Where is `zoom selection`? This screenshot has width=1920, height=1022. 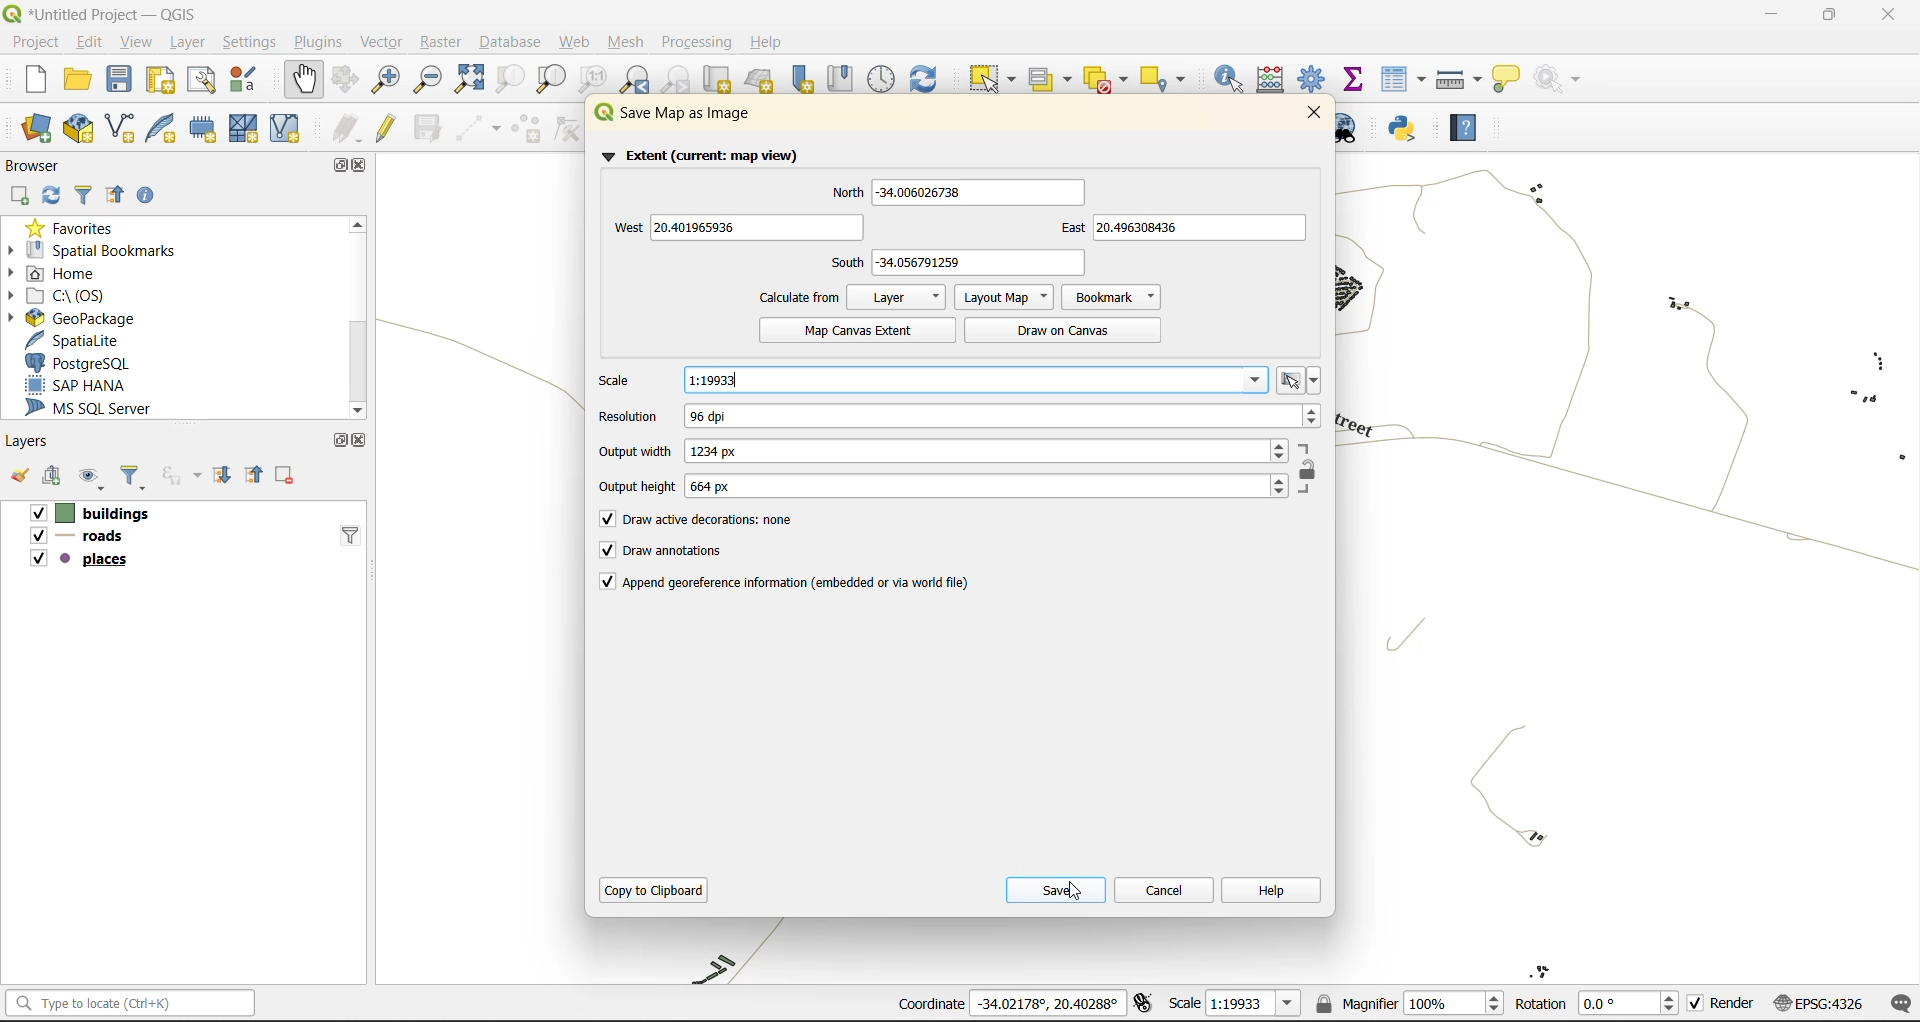
zoom selection is located at coordinates (506, 80).